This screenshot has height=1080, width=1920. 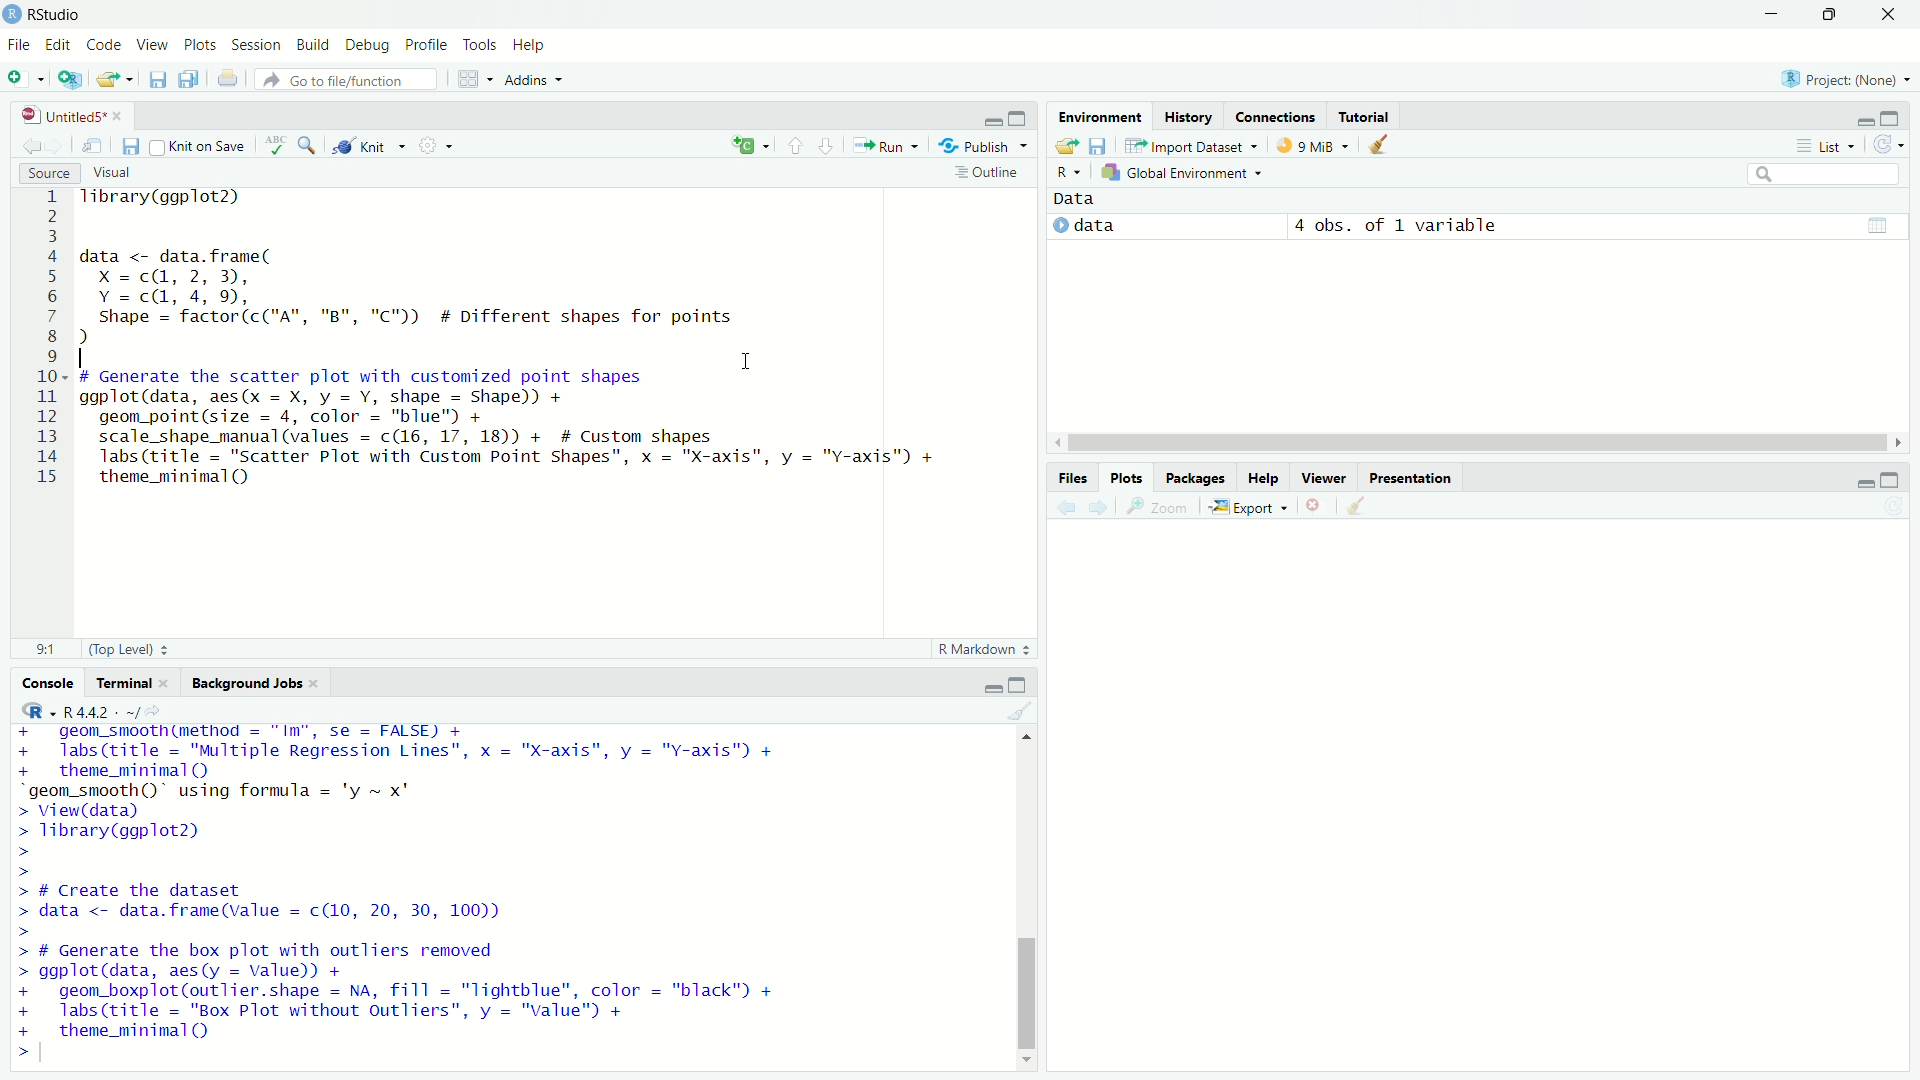 What do you see at coordinates (313, 684) in the screenshot?
I see `close` at bounding box center [313, 684].